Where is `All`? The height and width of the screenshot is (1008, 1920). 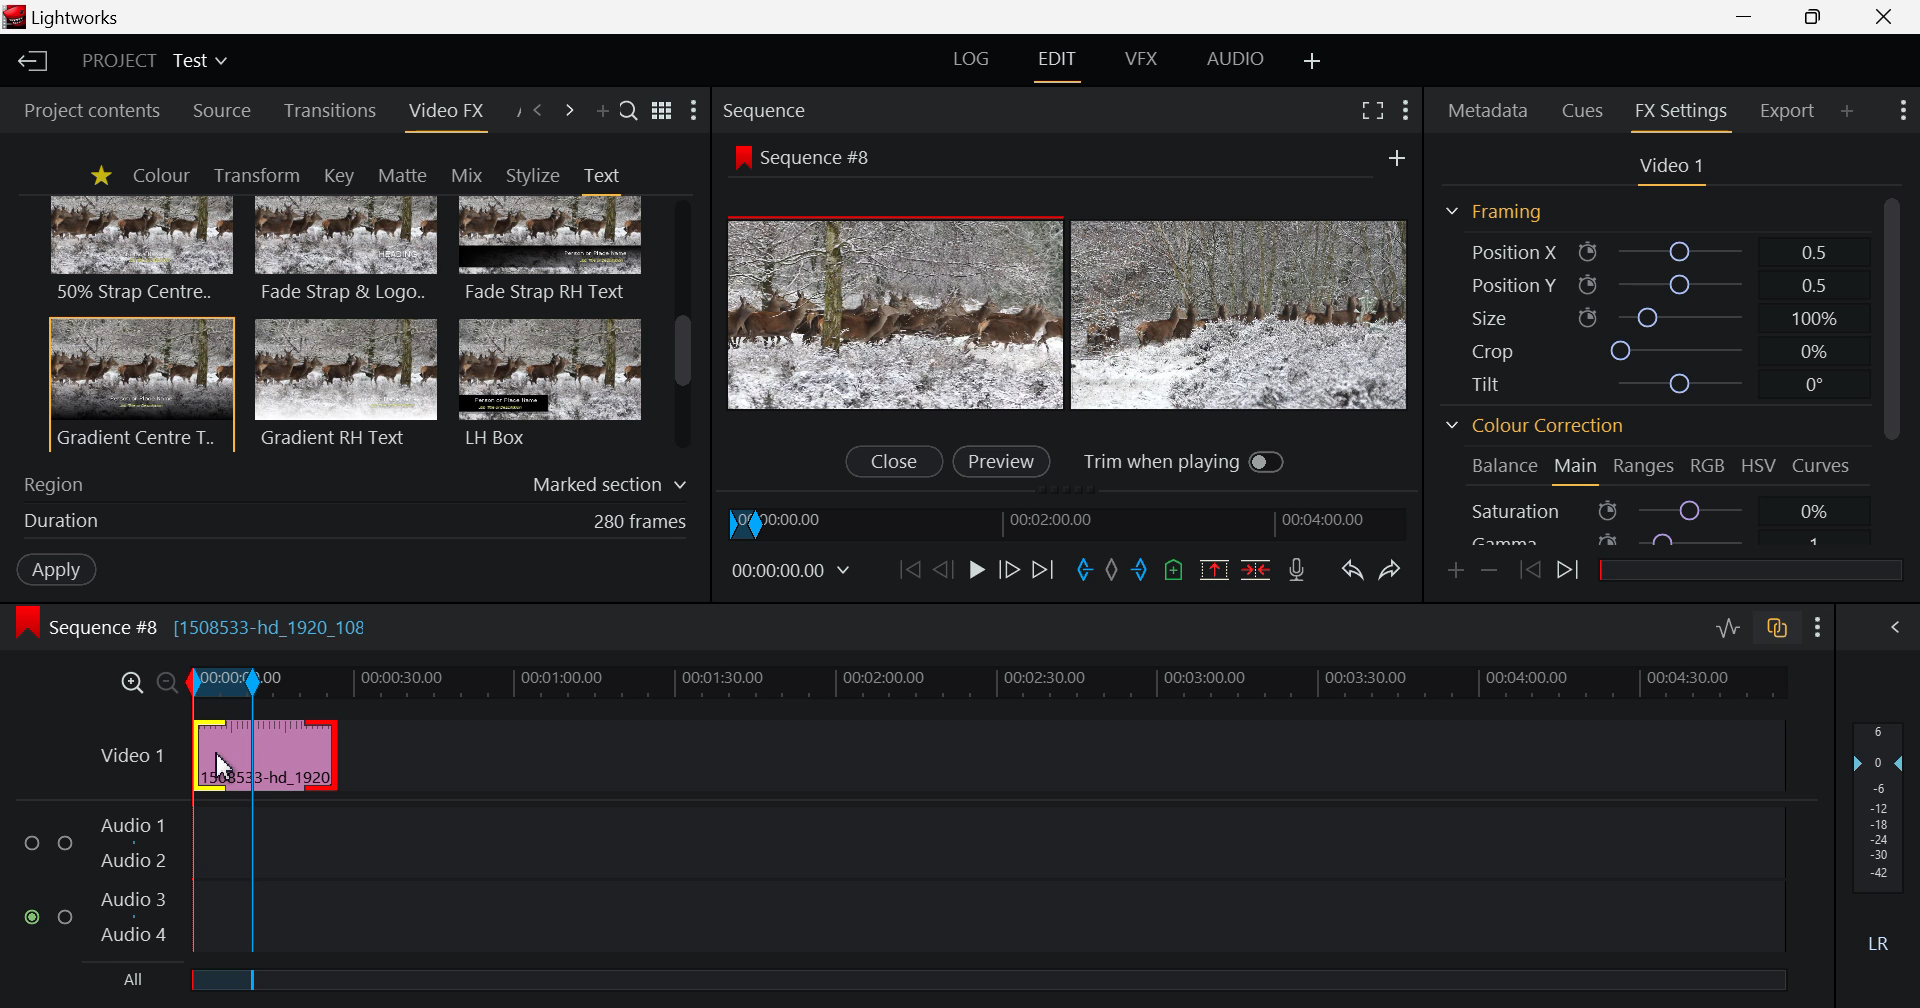 All is located at coordinates (119, 983).